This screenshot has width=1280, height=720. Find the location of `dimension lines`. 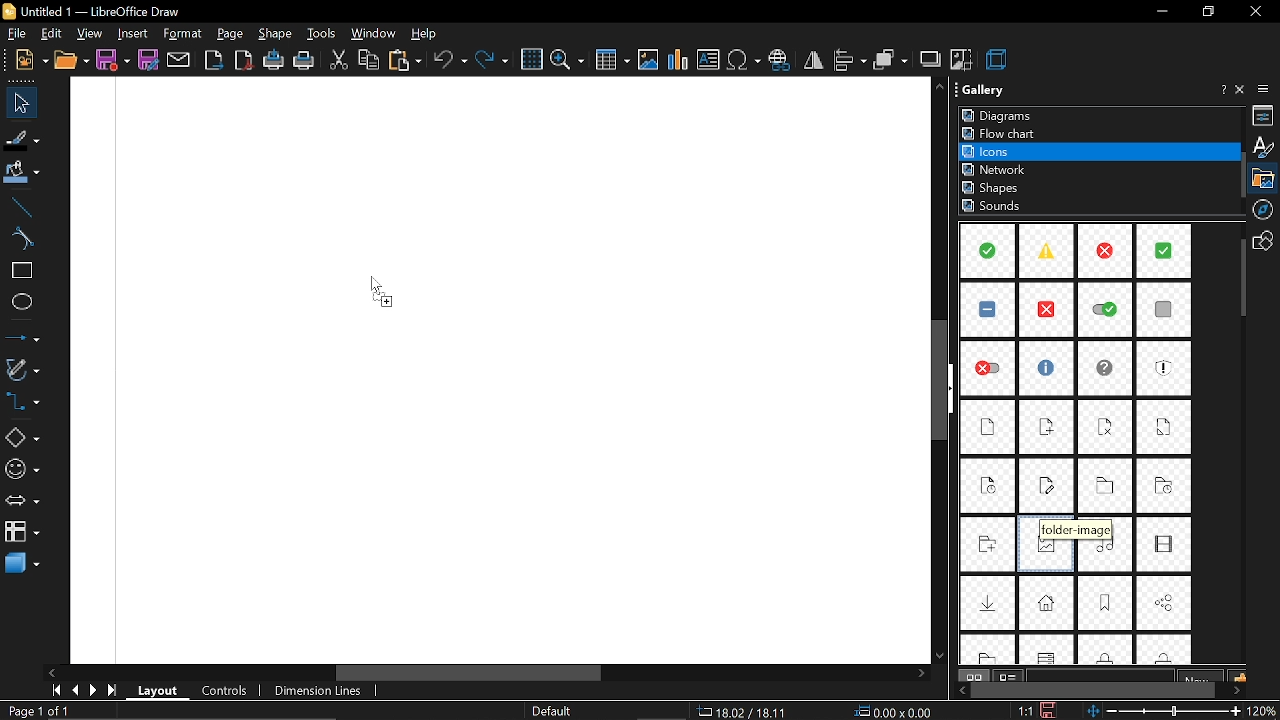

dimension lines is located at coordinates (322, 691).